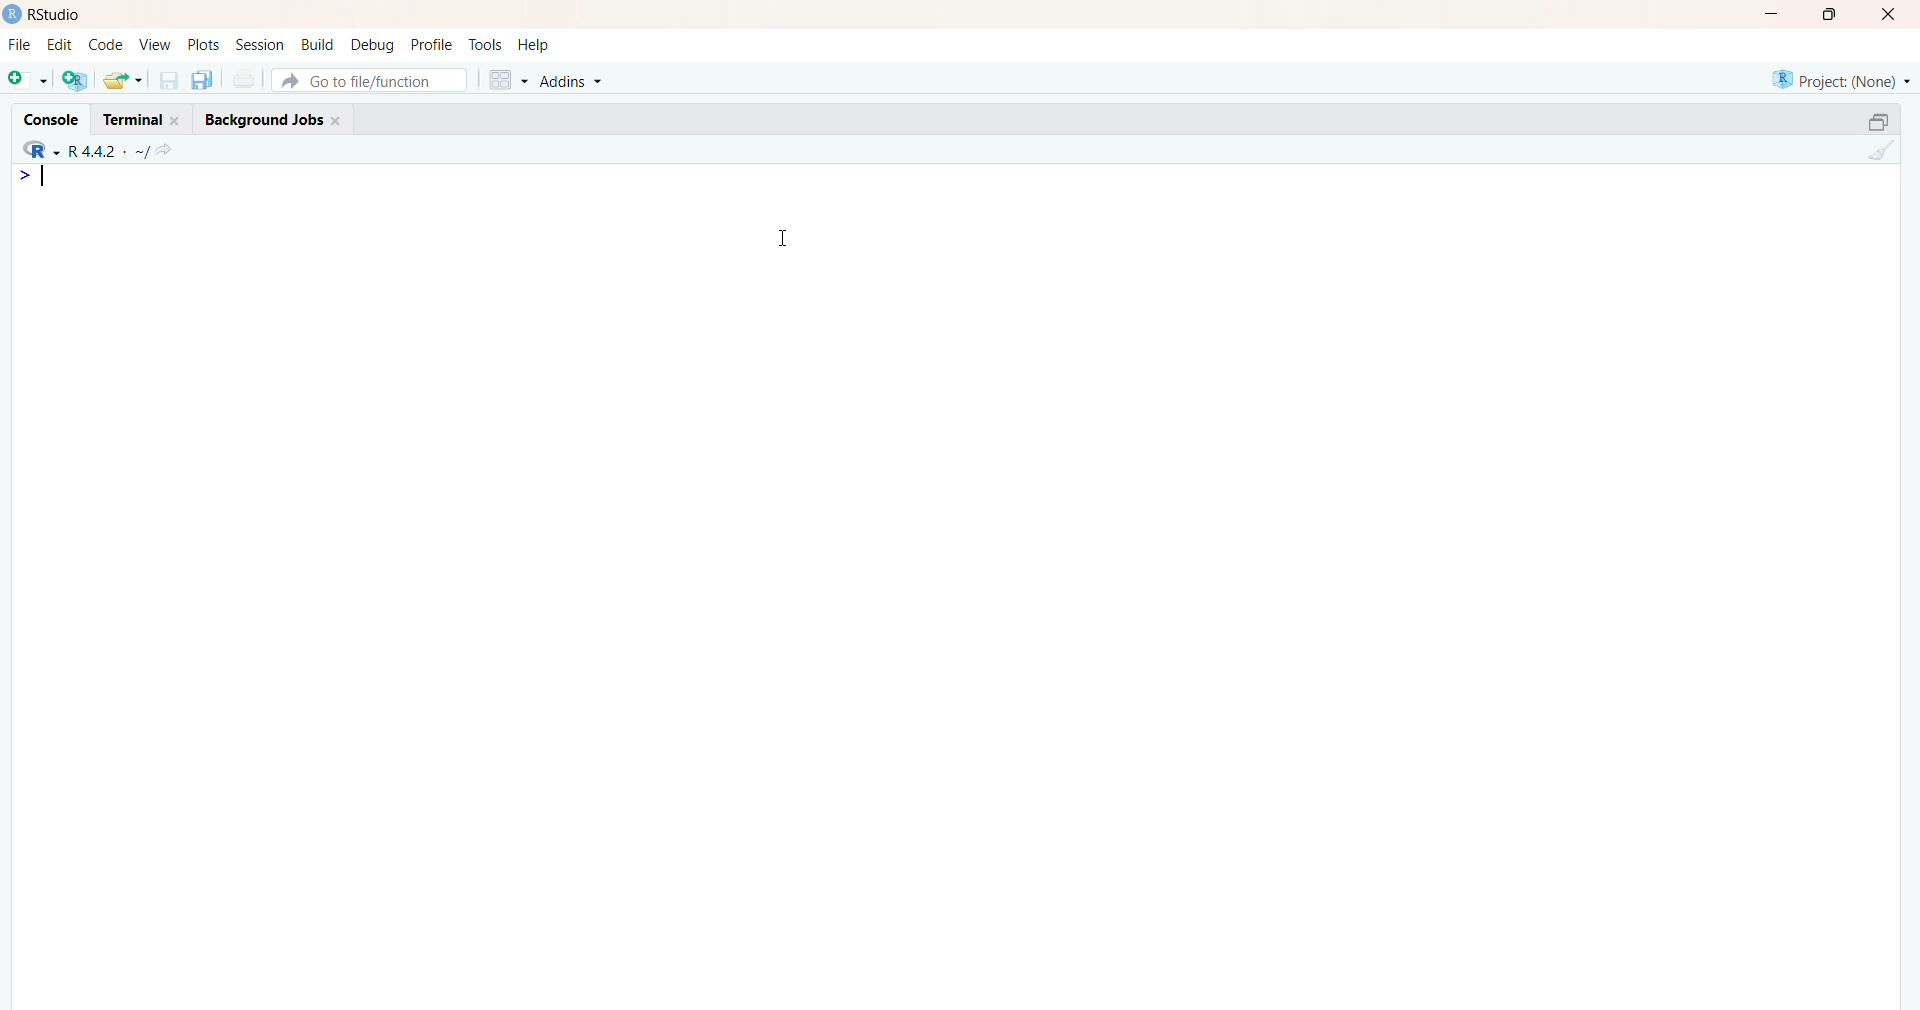 Image resolution: width=1920 pixels, height=1010 pixels. I want to click on help, so click(535, 44).